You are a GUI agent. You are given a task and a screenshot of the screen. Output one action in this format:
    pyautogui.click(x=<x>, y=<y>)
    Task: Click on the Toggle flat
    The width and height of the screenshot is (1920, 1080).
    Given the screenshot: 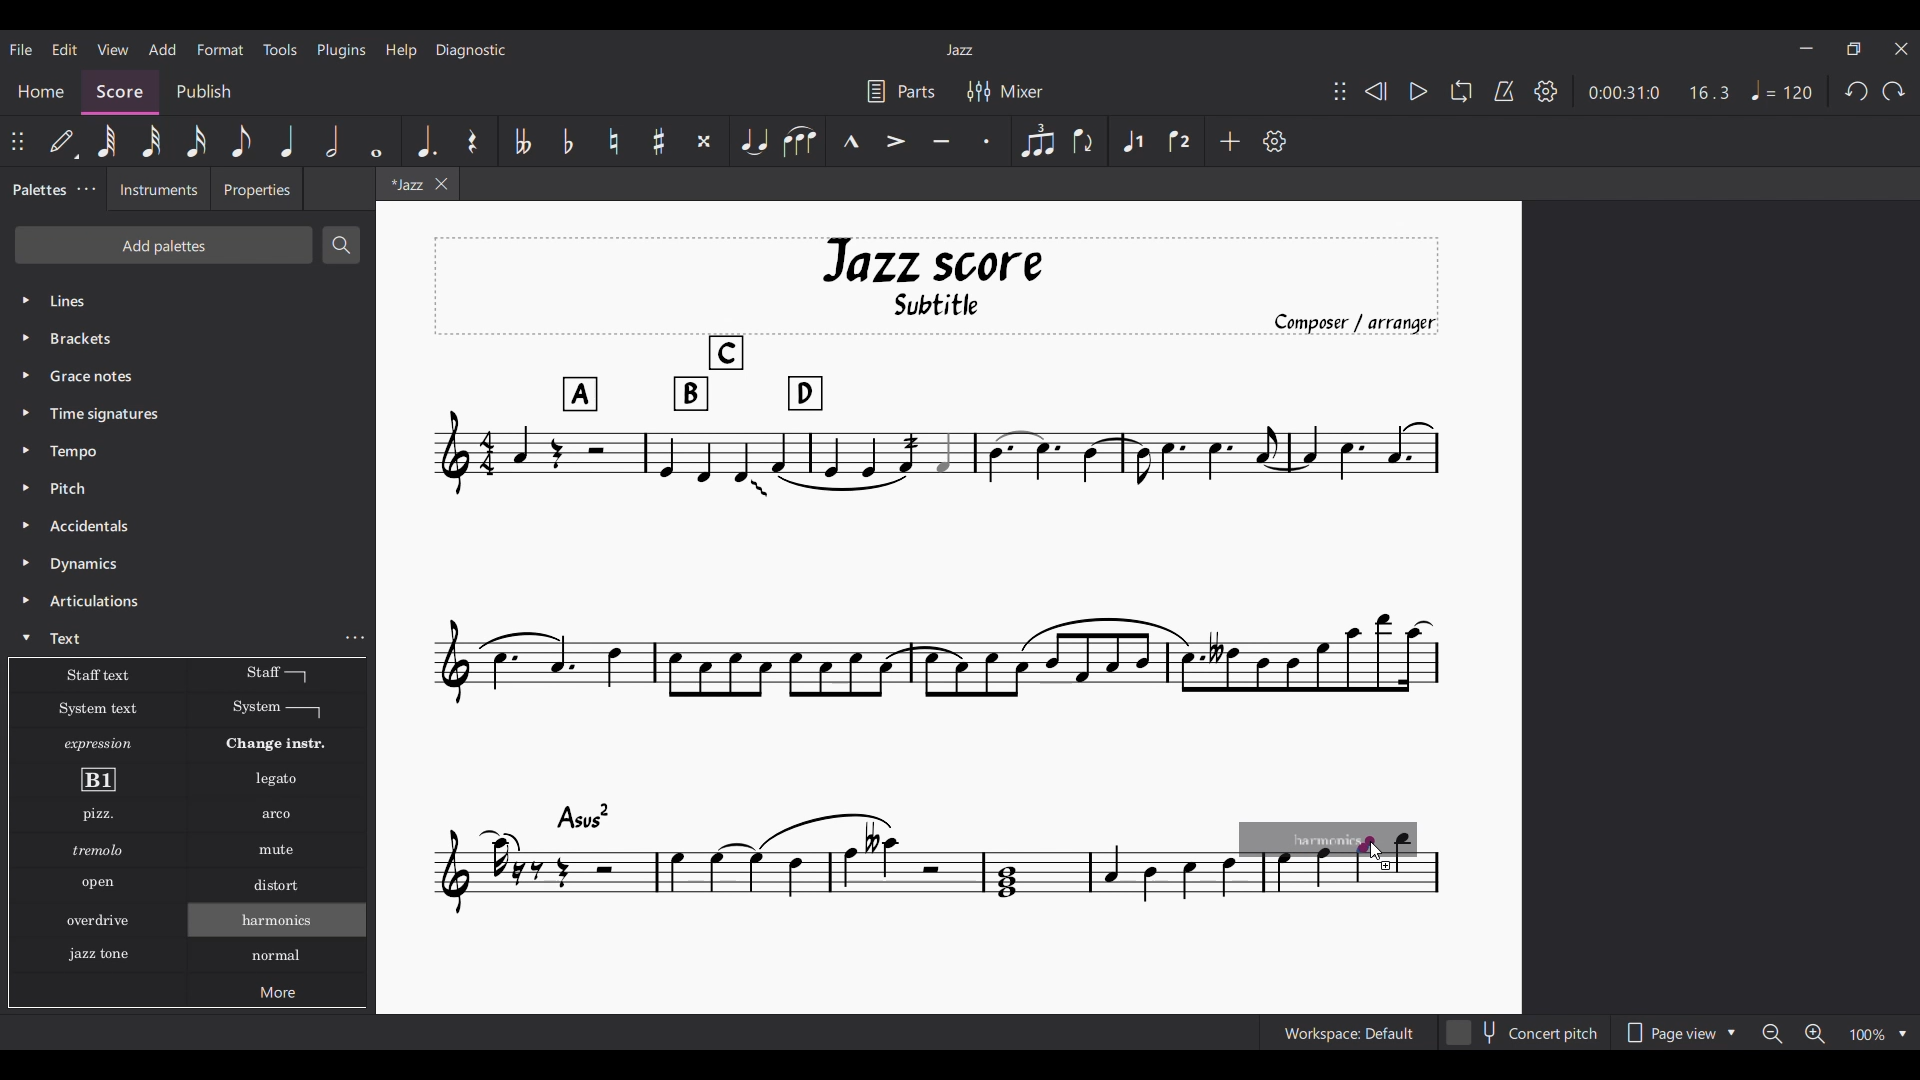 What is the action you would take?
    pyautogui.click(x=568, y=141)
    